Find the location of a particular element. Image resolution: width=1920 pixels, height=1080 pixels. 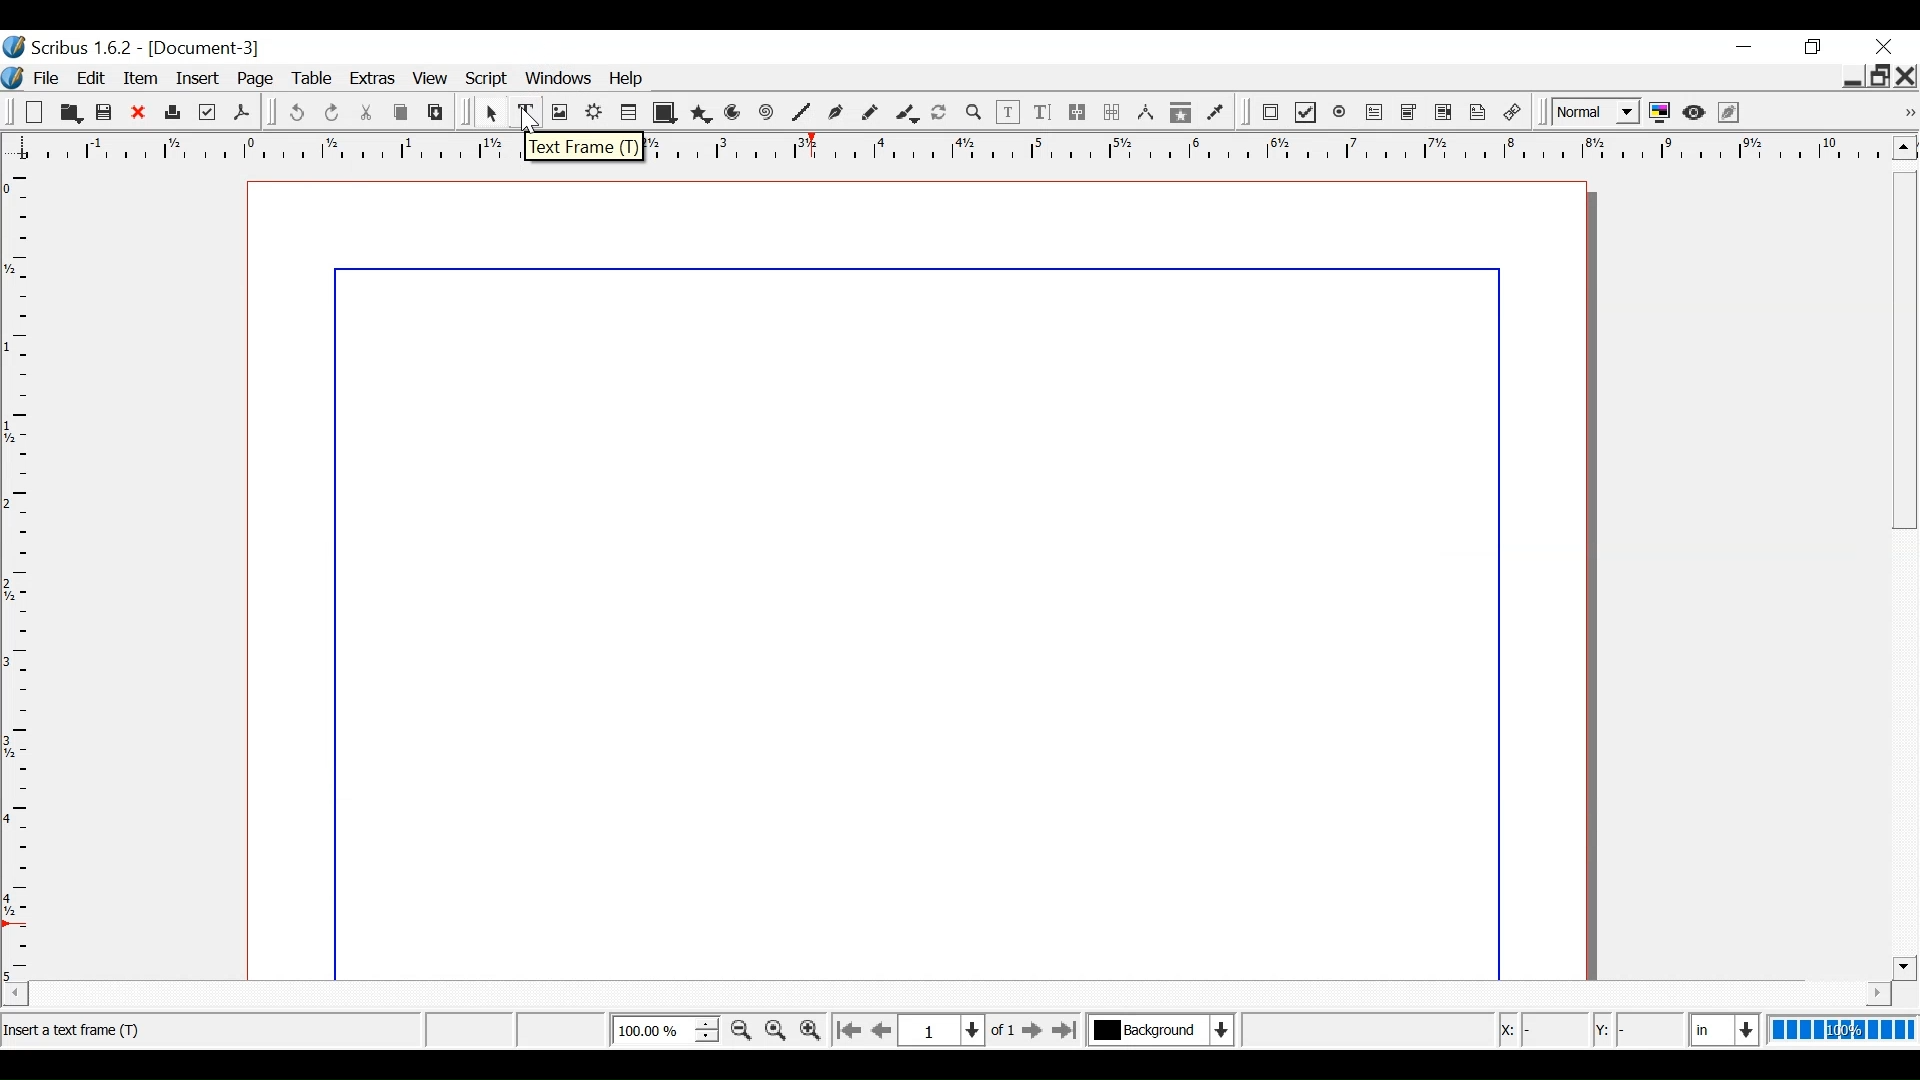

Rotate is located at coordinates (940, 114).